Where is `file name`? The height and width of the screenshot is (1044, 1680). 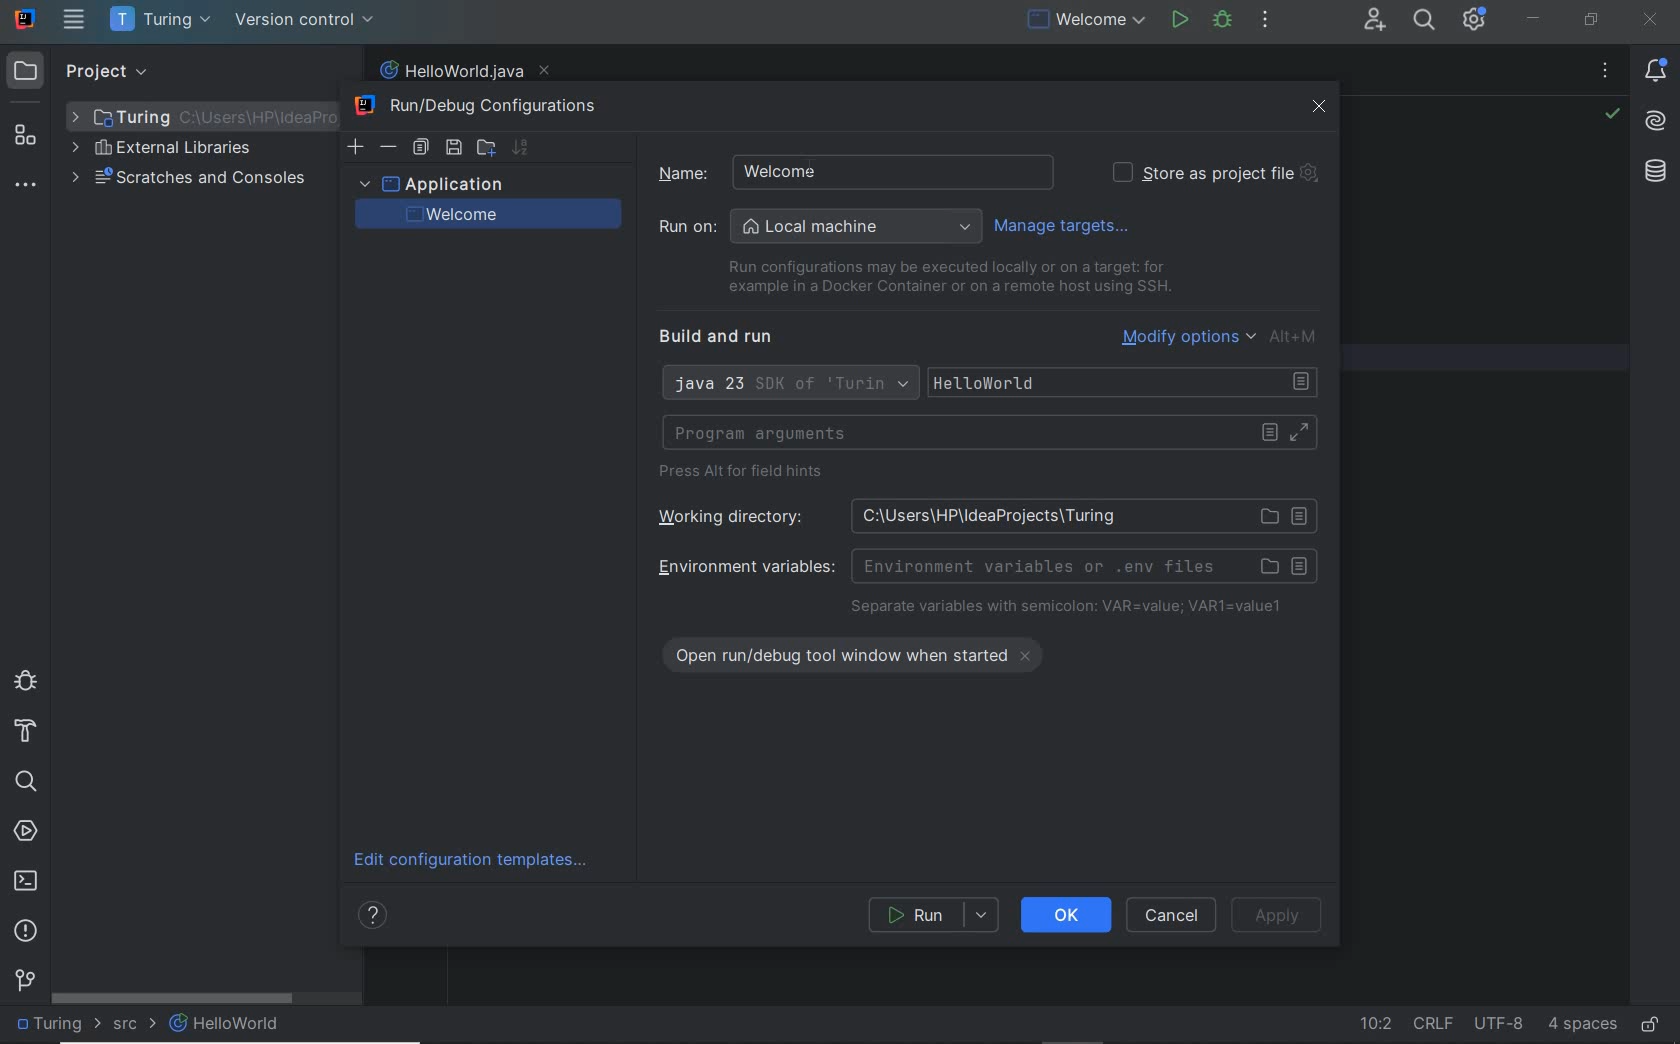 file name is located at coordinates (463, 71).